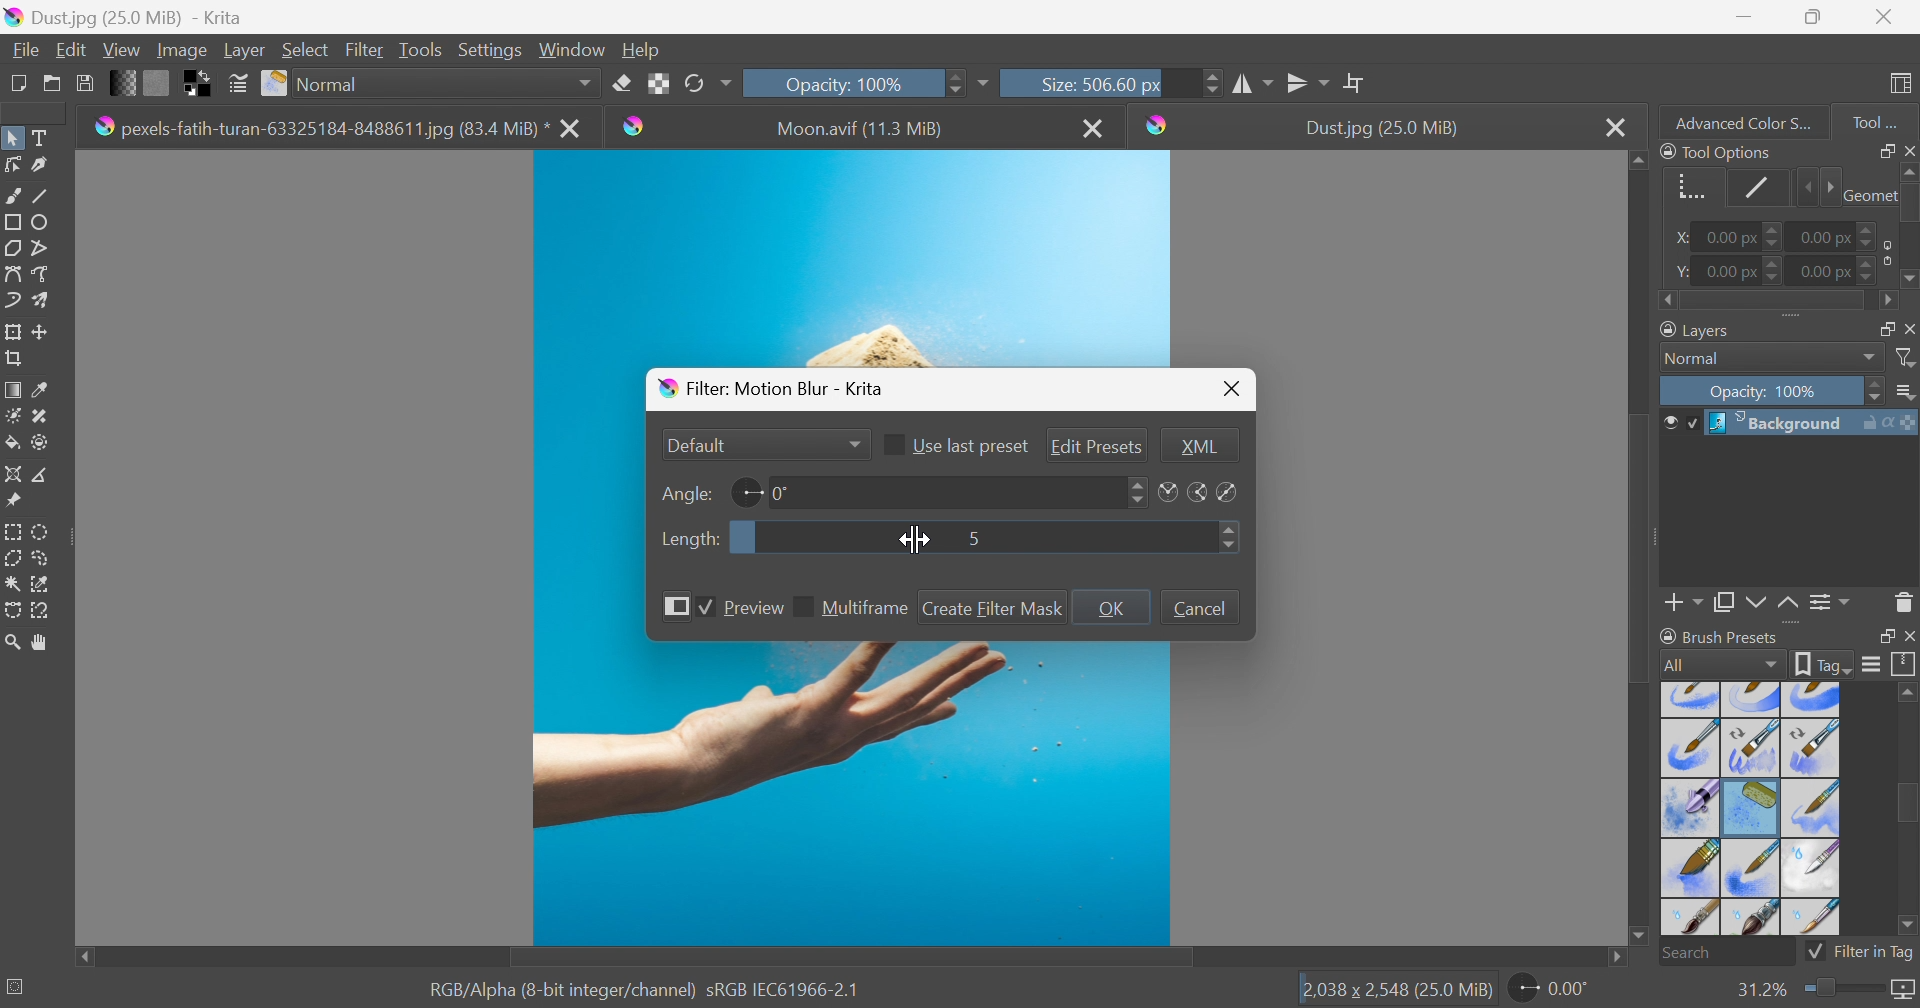 This screenshot has height=1008, width=1920. Describe the element at coordinates (12, 274) in the screenshot. I see `Bezier curve tool` at that location.